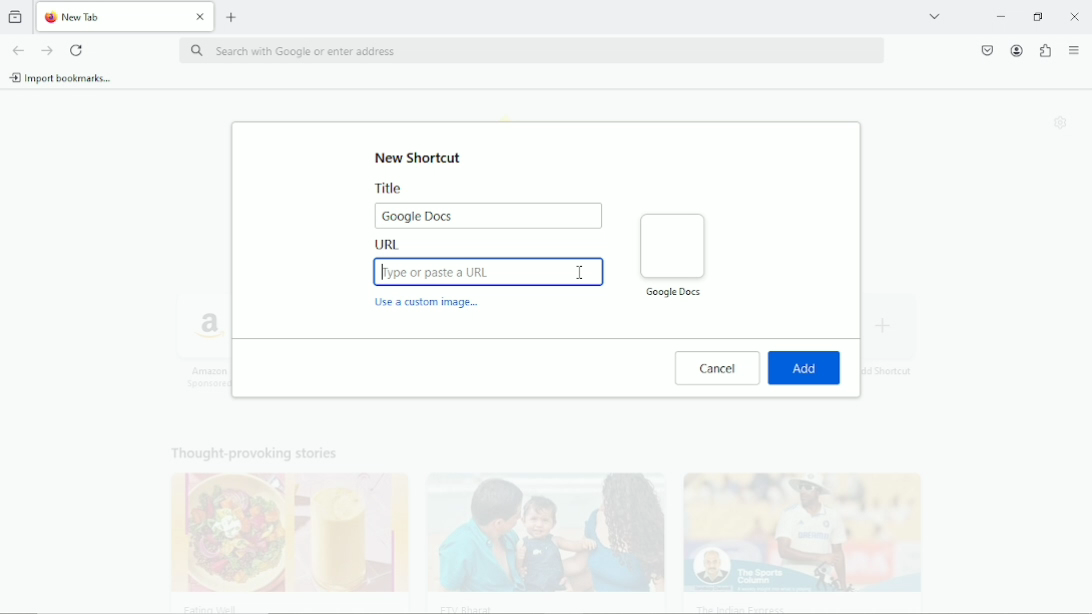 This screenshot has height=614, width=1092. I want to click on extensions, so click(1044, 51).